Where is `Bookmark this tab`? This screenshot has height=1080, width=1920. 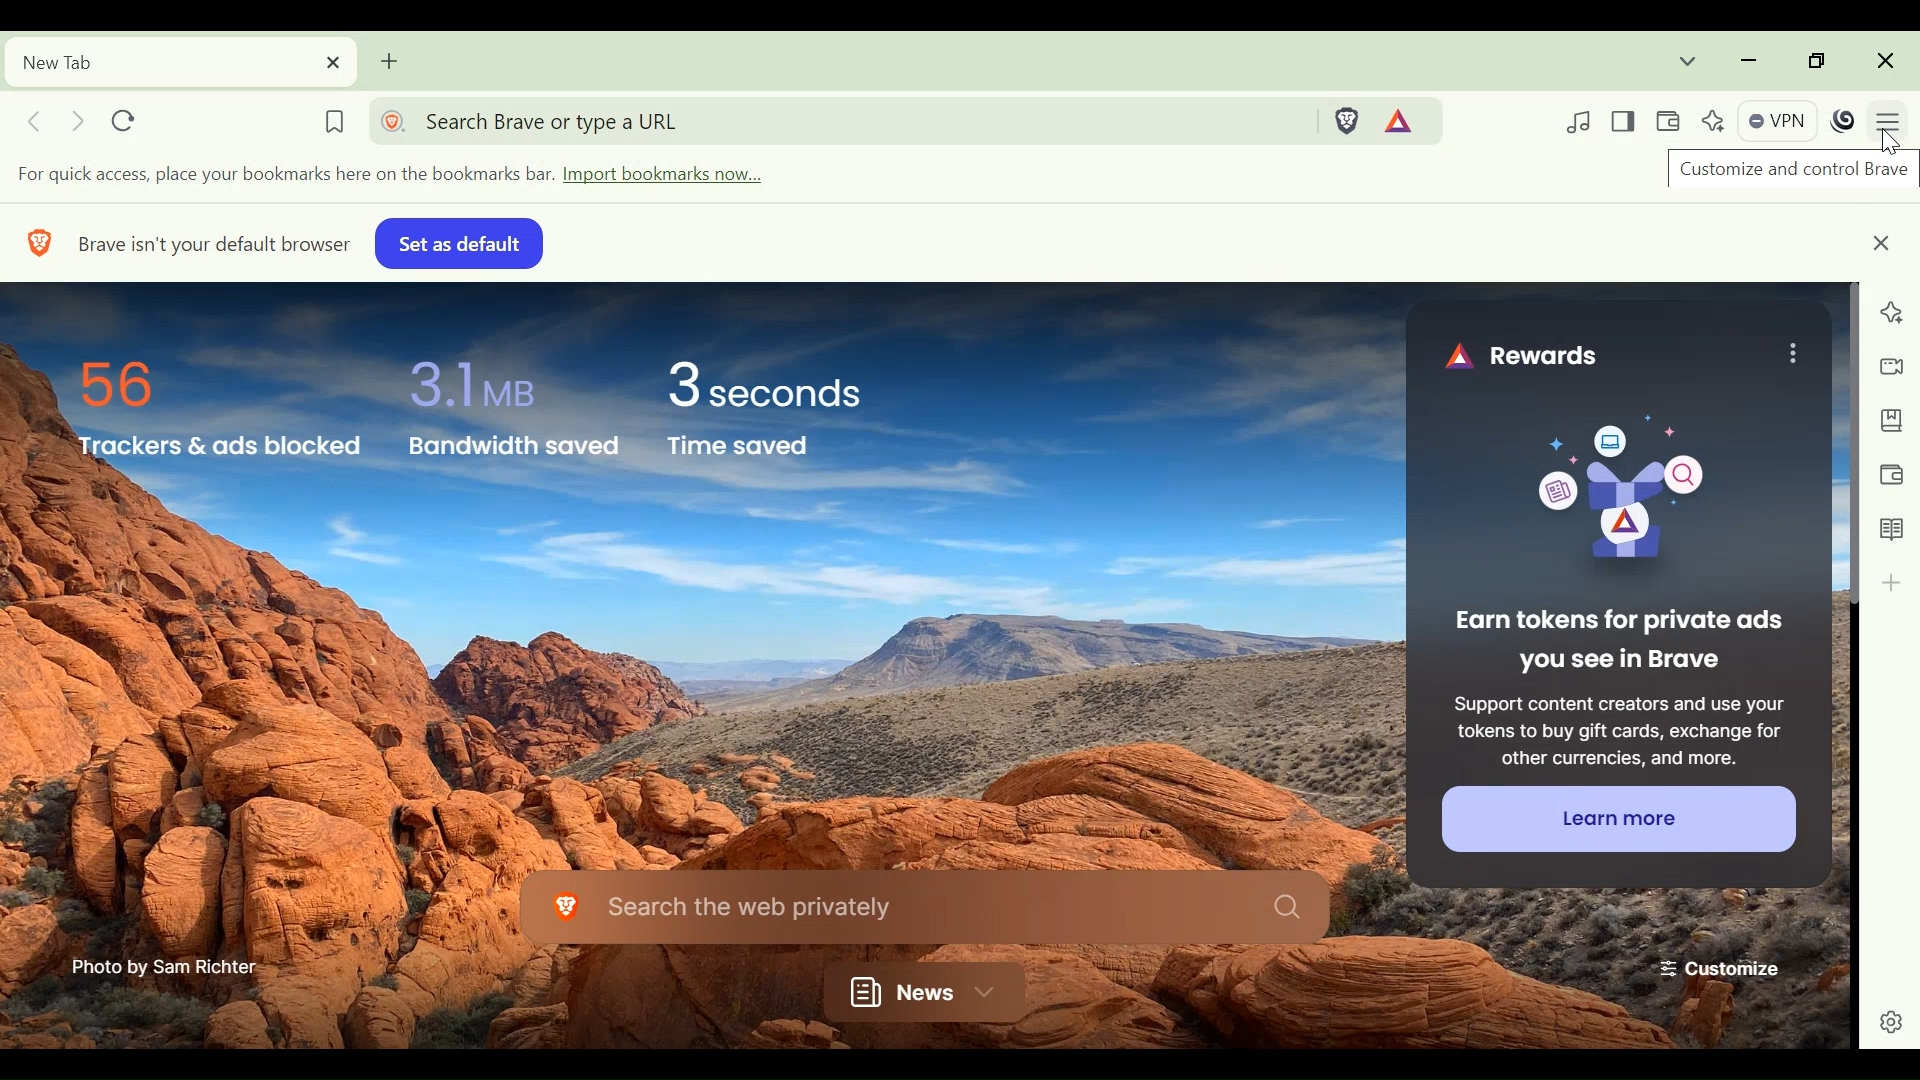 Bookmark this tab is located at coordinates (332, 116).